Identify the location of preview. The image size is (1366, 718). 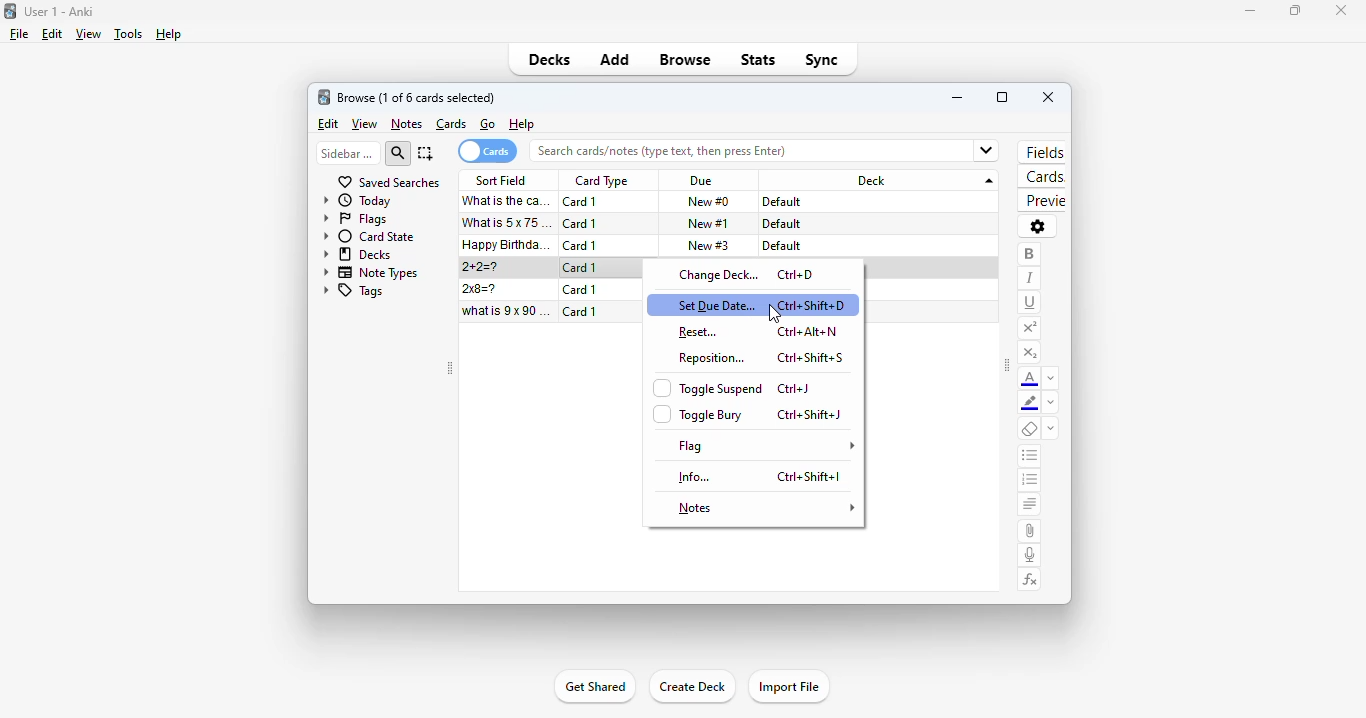
(1041, 201).